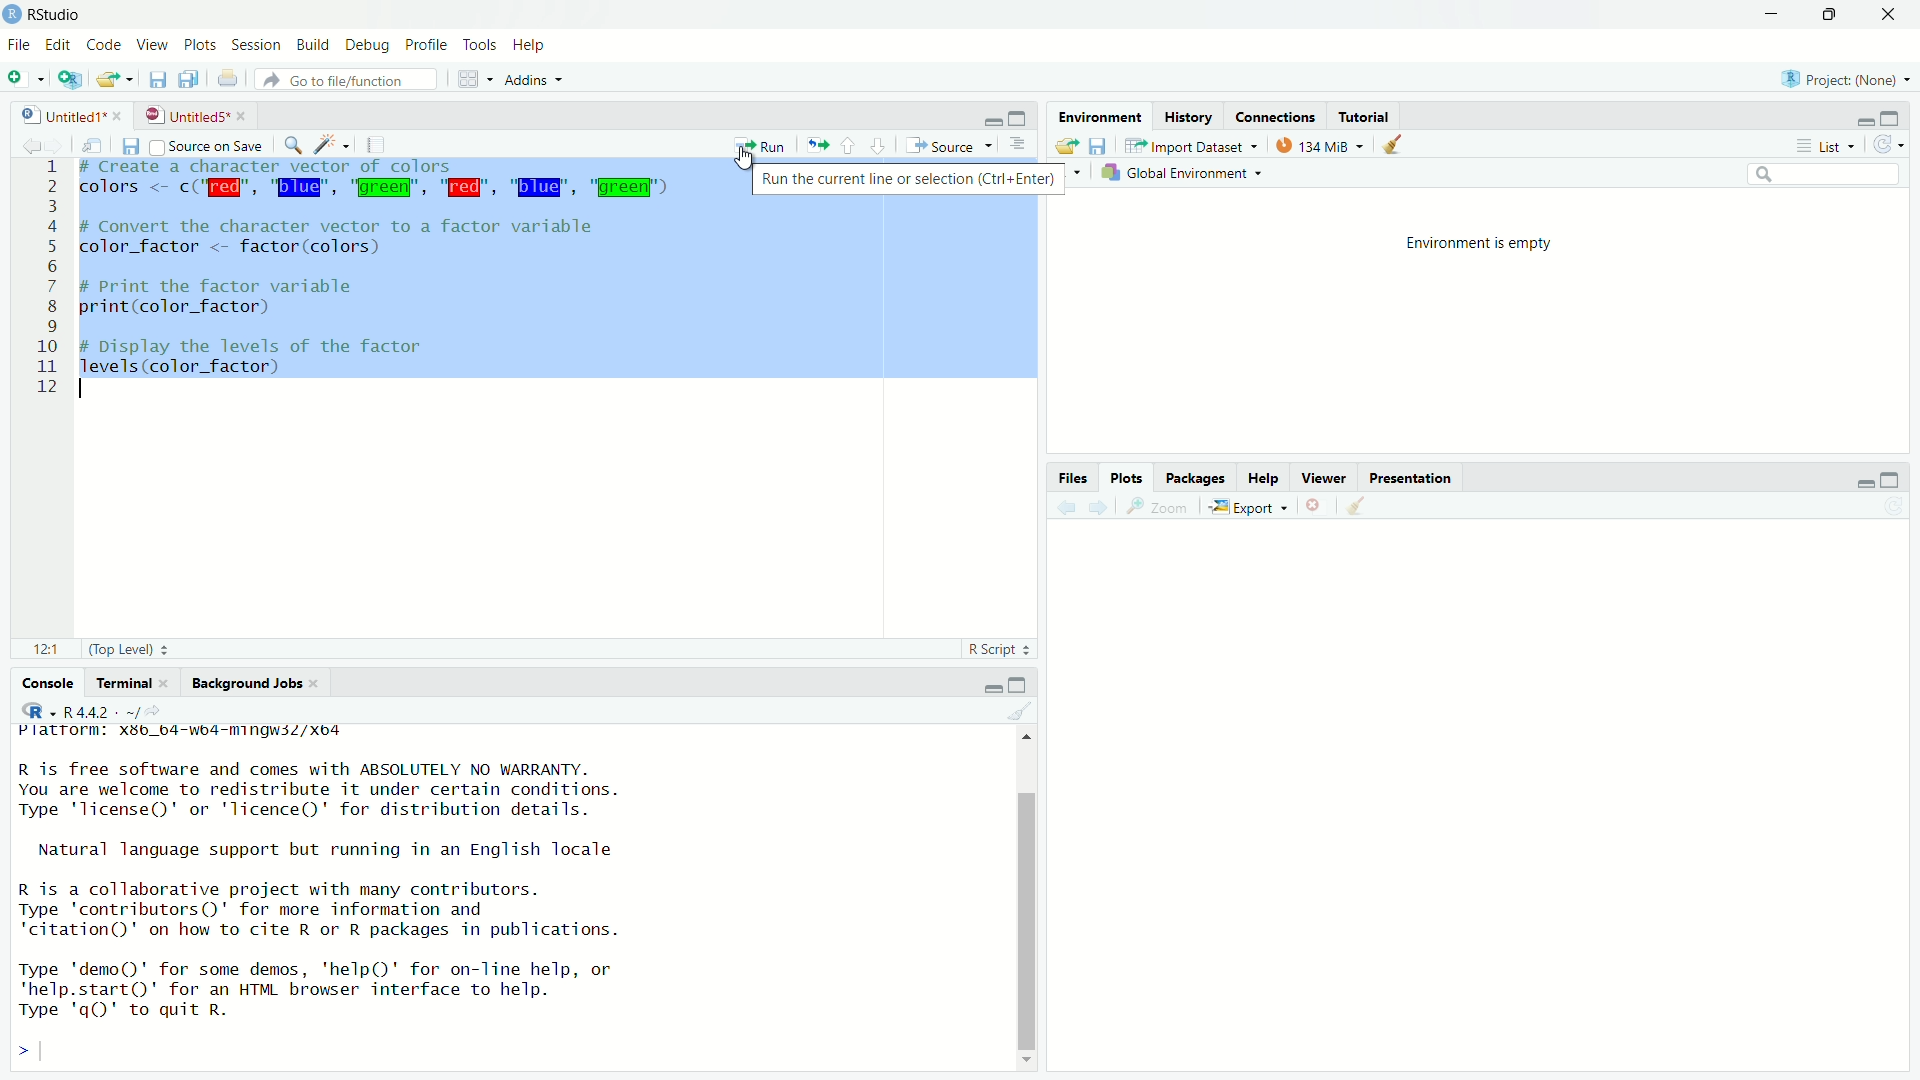 This screenshot has height=1080, width=1920. Describe the element at coordinates (58, 13) in the screenshot. I see `RStudio` at that location.